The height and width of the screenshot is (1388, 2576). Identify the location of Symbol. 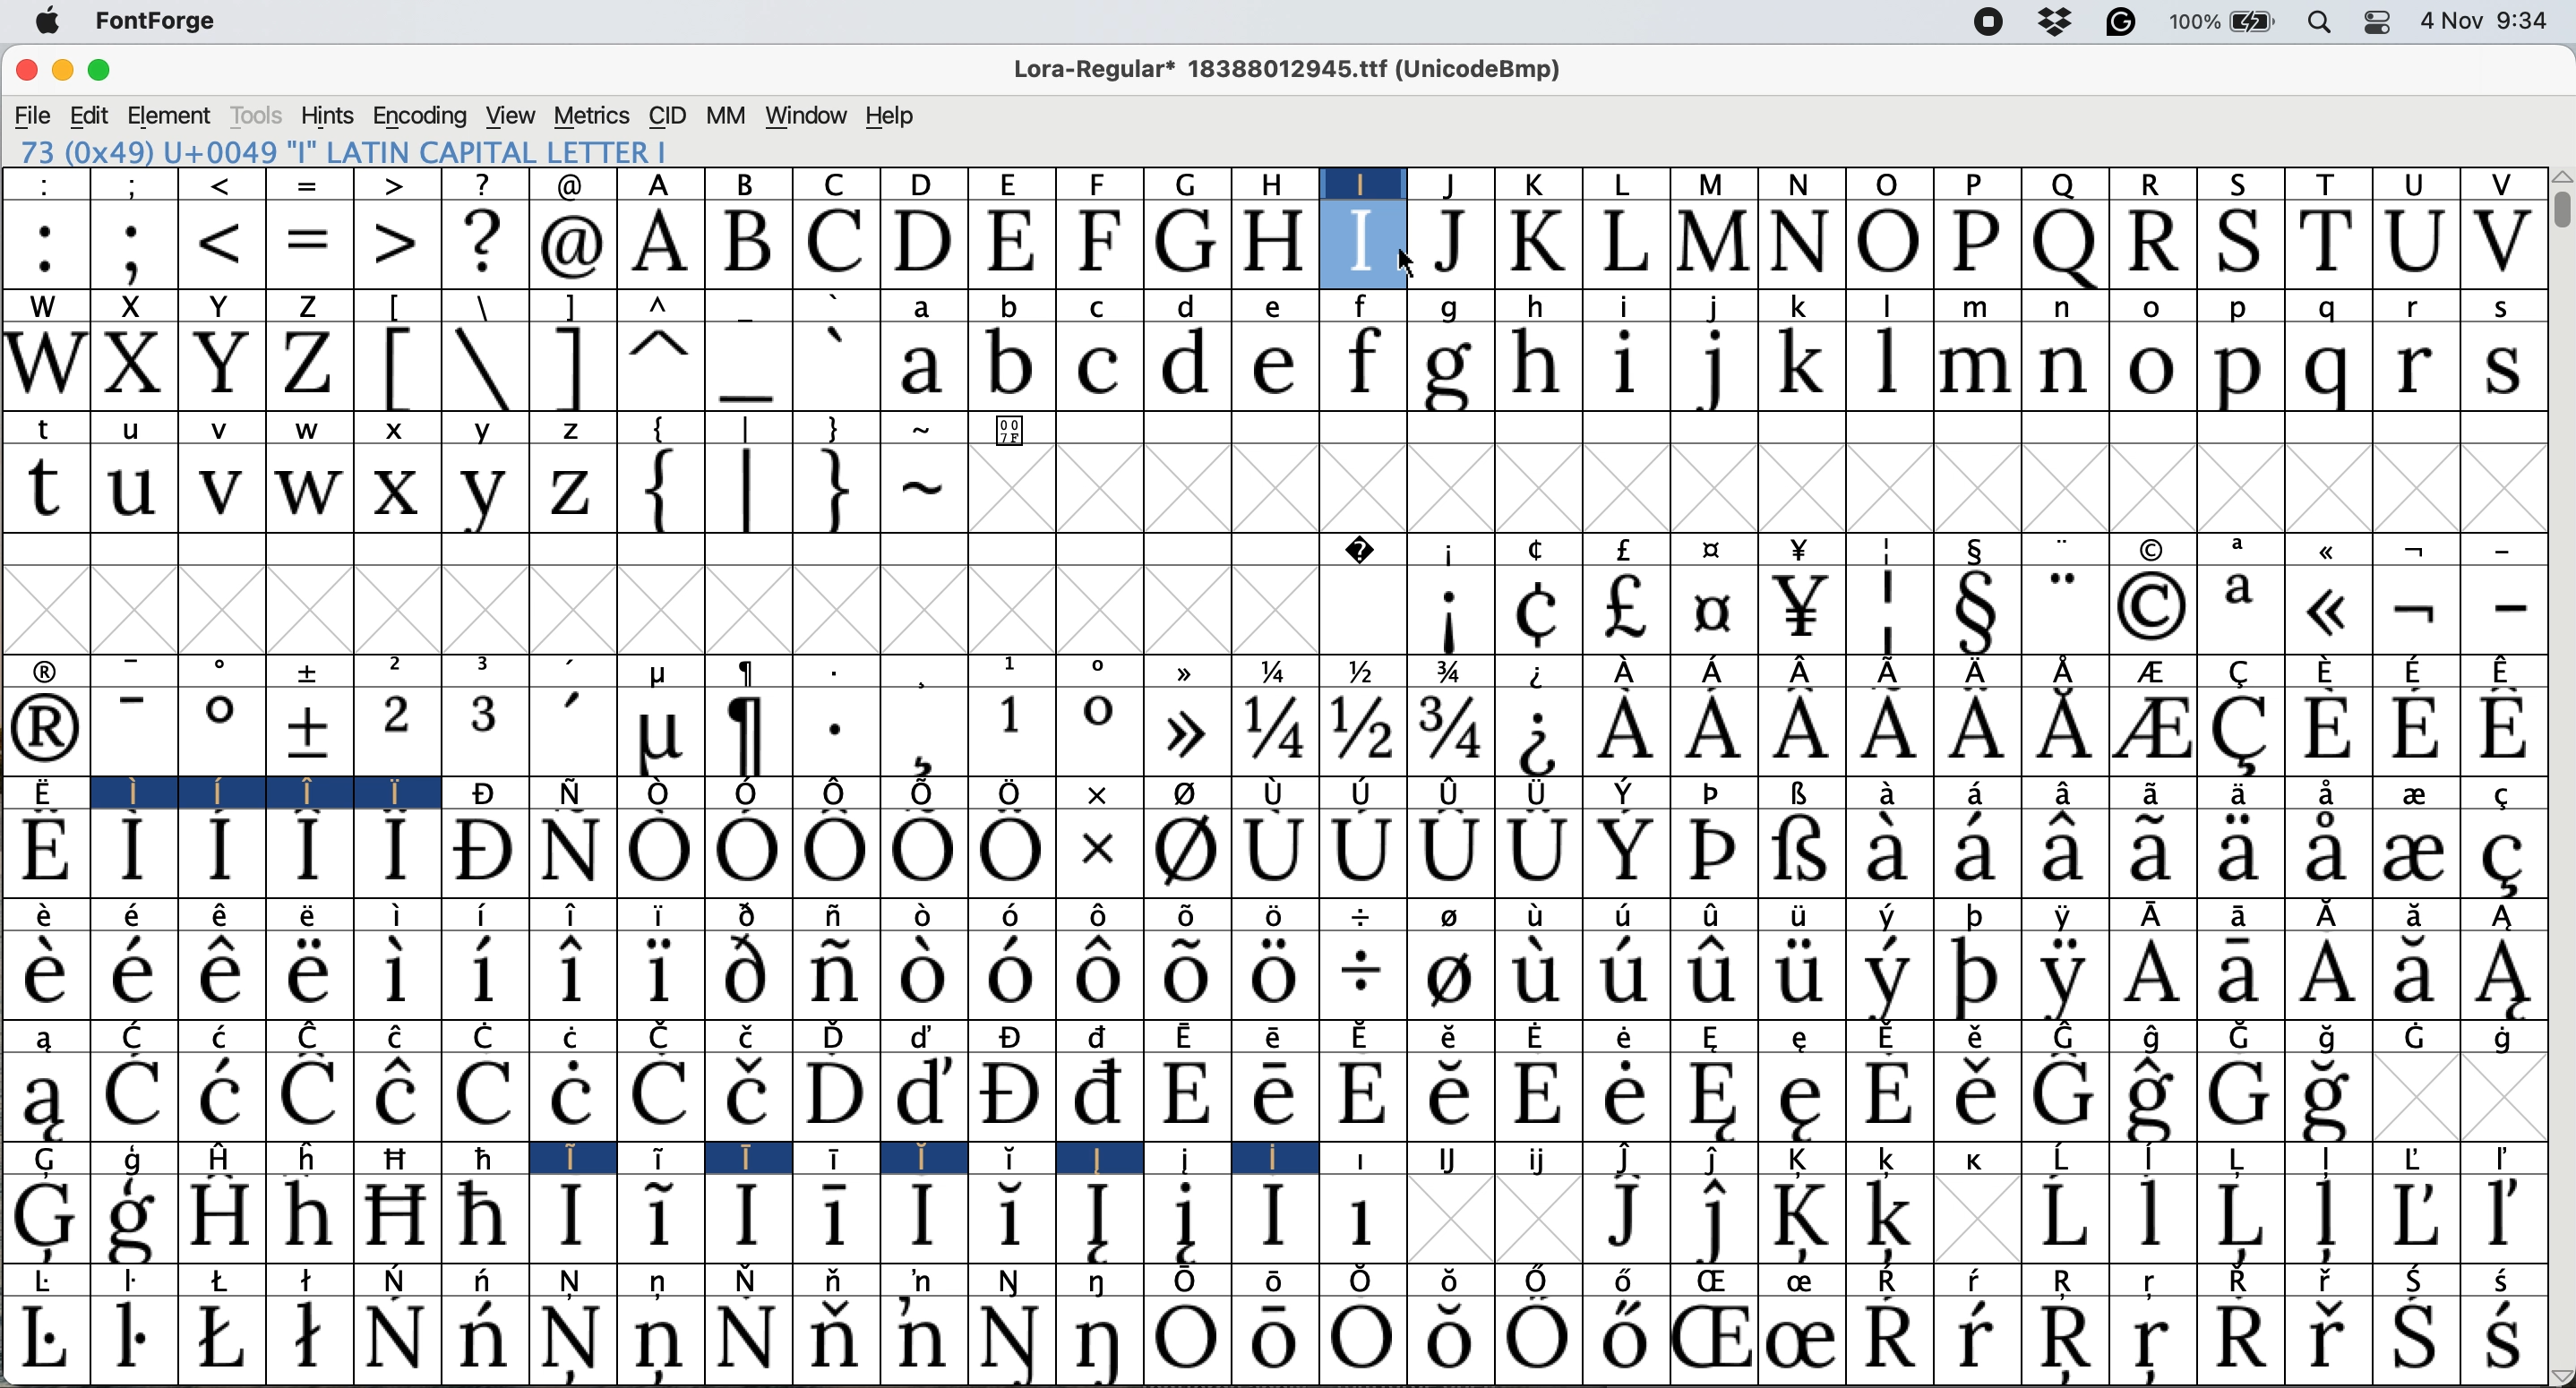
(1363, 1037).